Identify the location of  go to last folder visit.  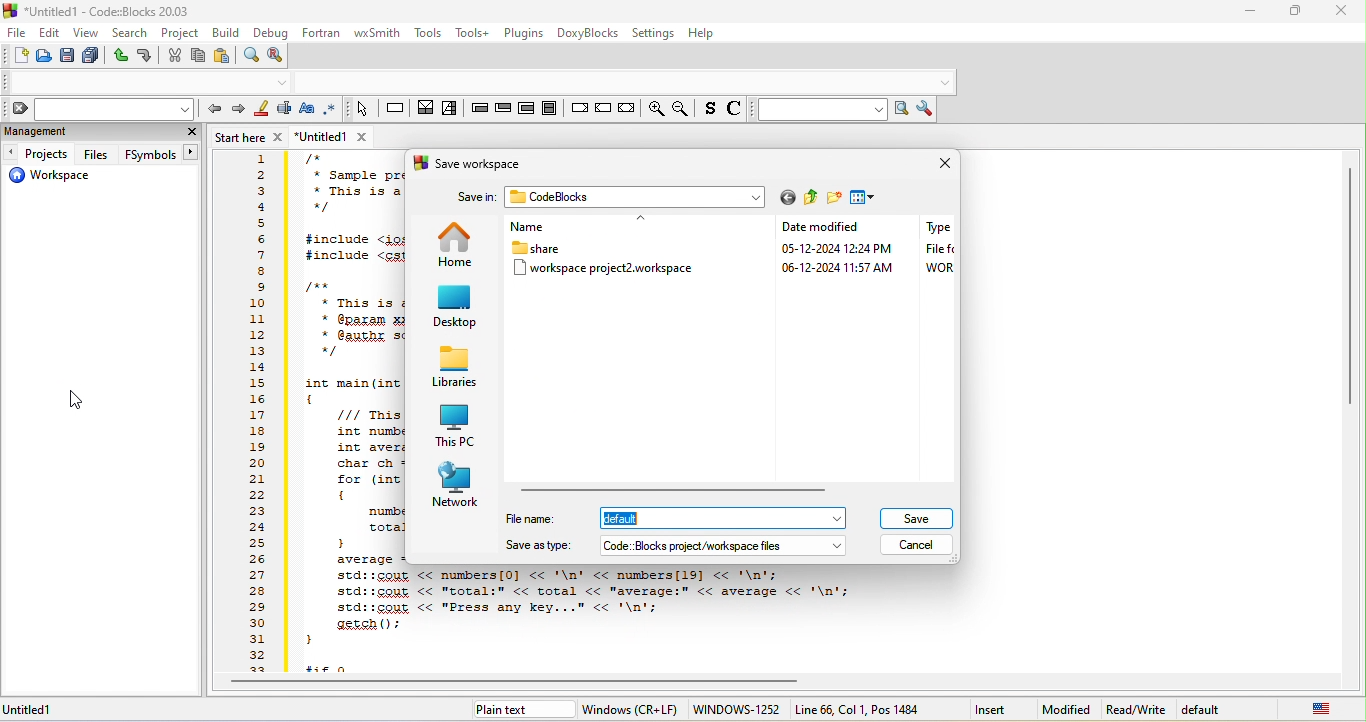
(785, 199).